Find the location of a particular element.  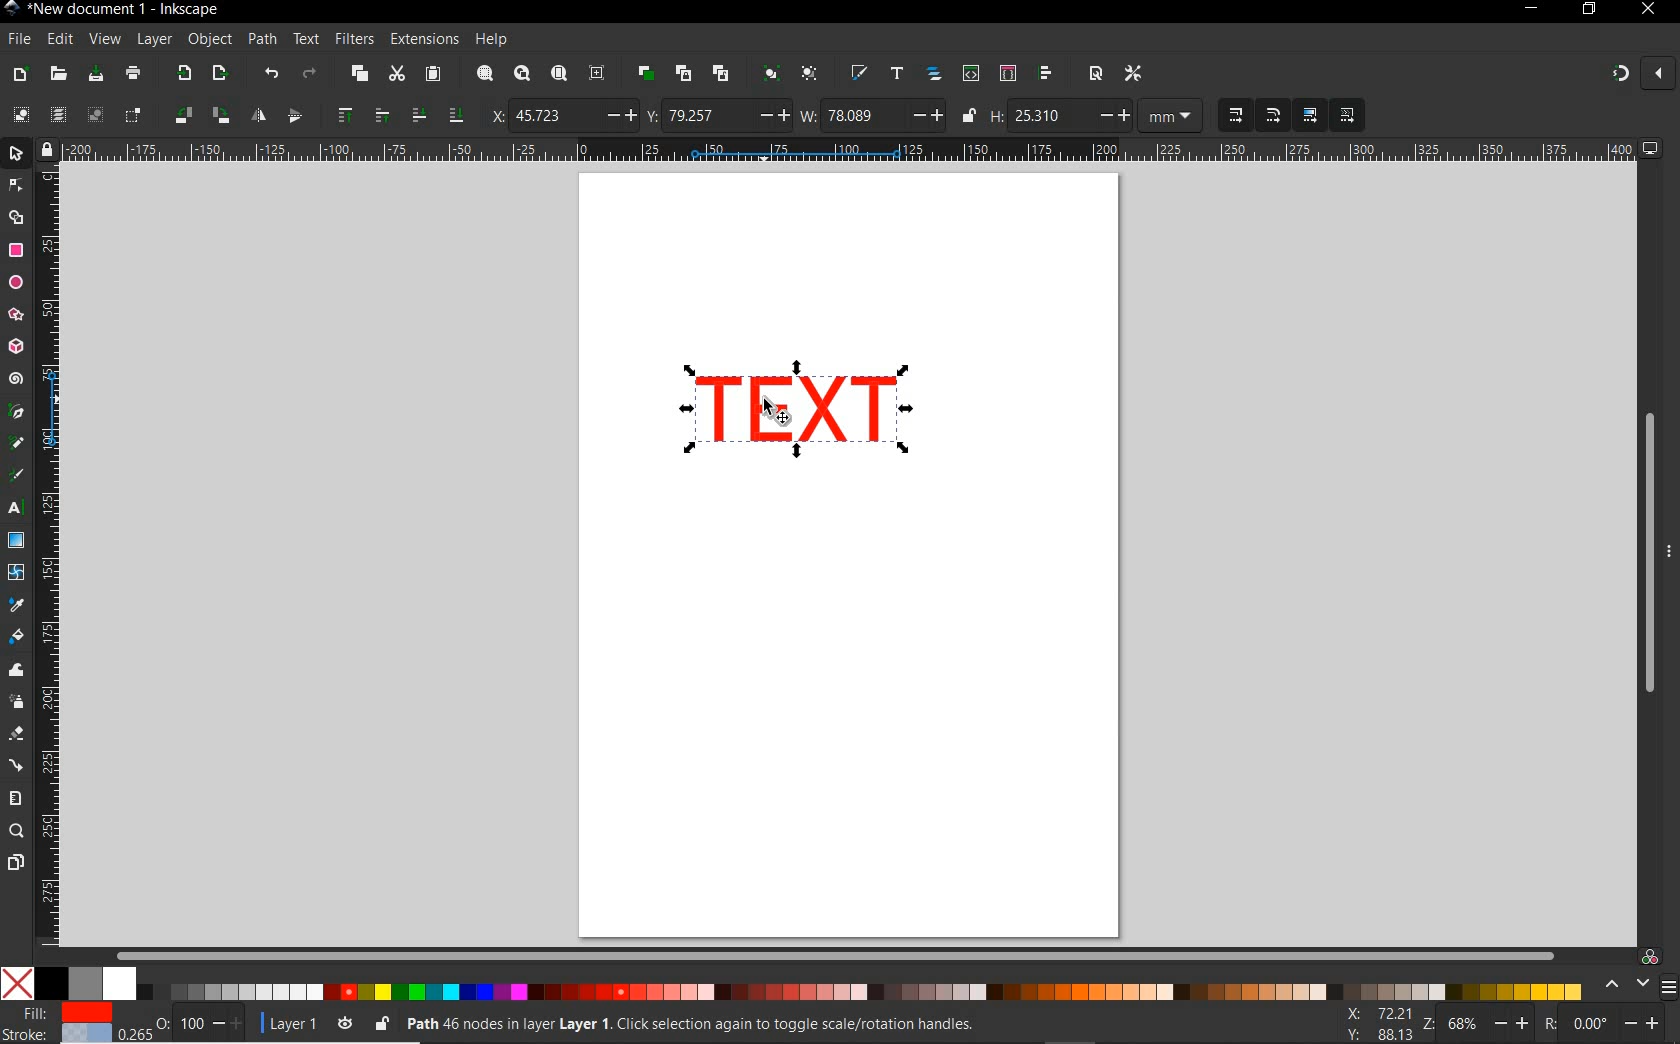

MOVE PATTERNS is located at coordinates (1346, 116).